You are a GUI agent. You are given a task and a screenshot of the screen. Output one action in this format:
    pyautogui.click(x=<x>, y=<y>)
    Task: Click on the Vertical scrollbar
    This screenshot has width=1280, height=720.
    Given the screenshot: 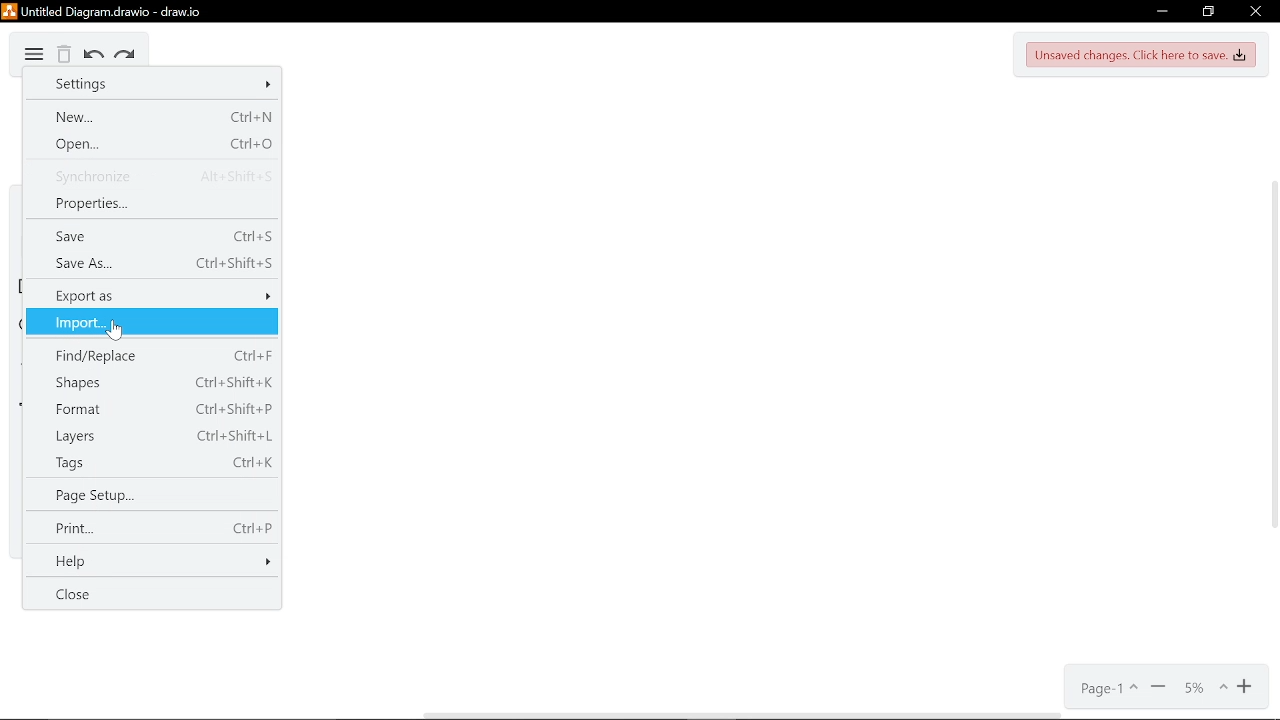 What is the action you would take?
    pyautogui.click(x=1272, y=360)
    